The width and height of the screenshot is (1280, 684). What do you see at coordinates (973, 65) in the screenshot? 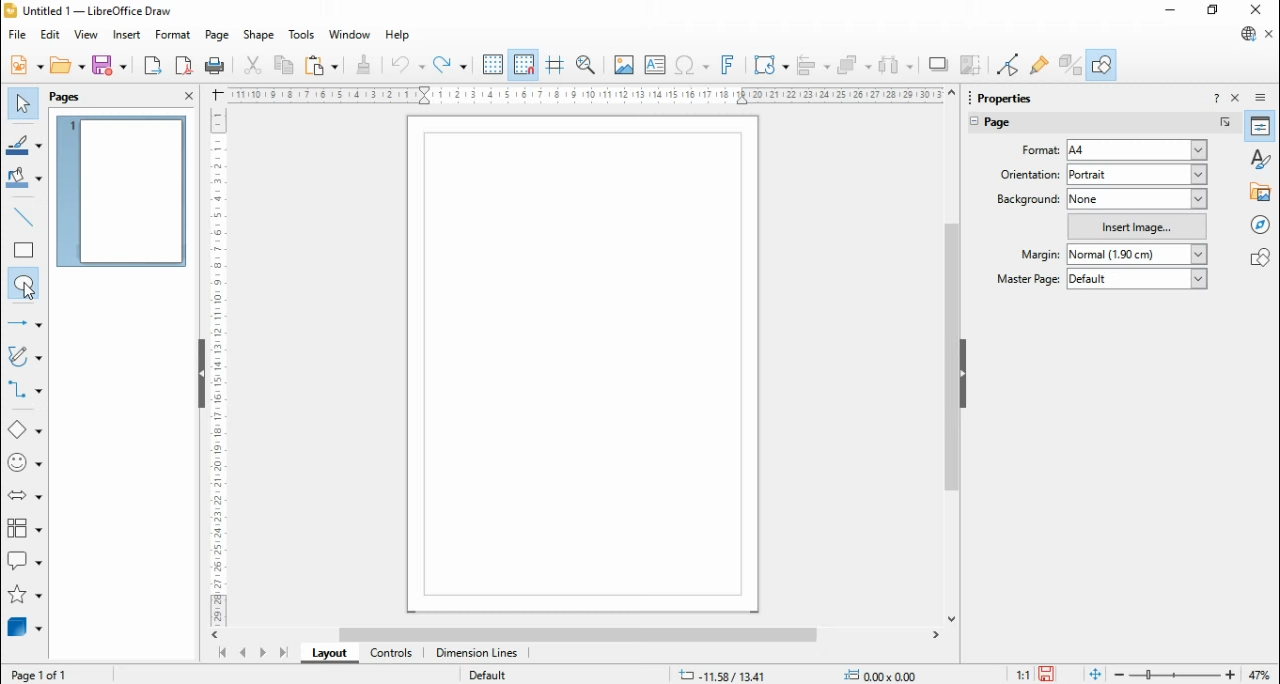
I see `crop image` at bounding box center [973, 65].